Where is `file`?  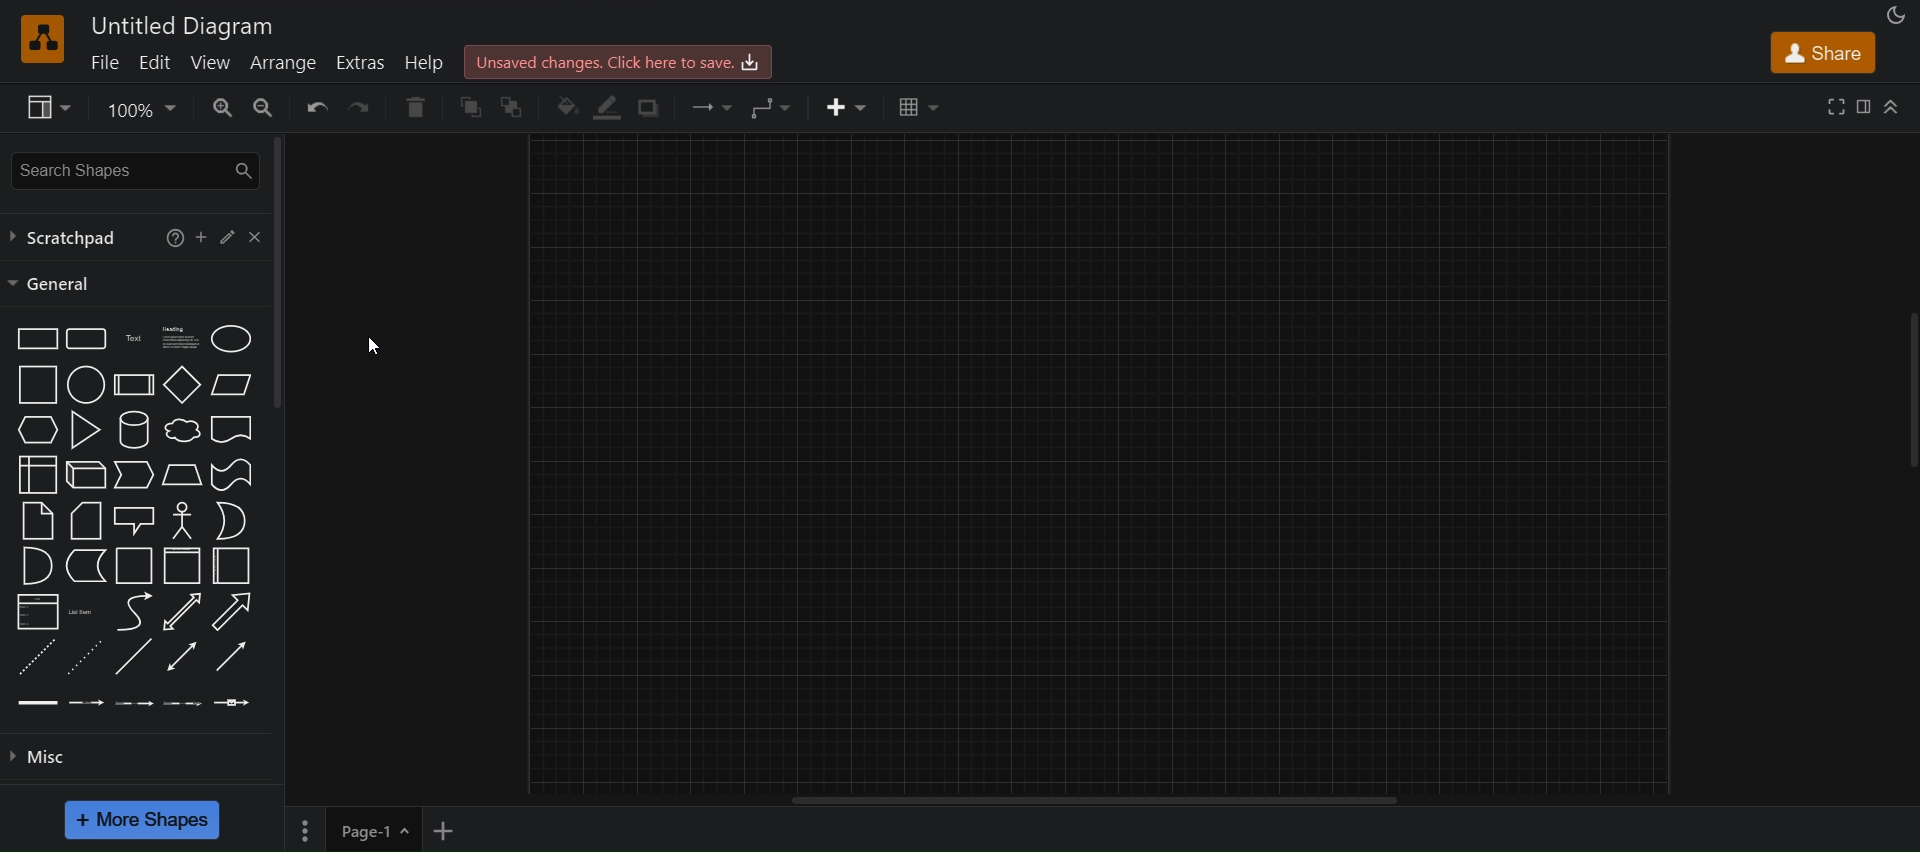 file is located at coordinates (108, 64).